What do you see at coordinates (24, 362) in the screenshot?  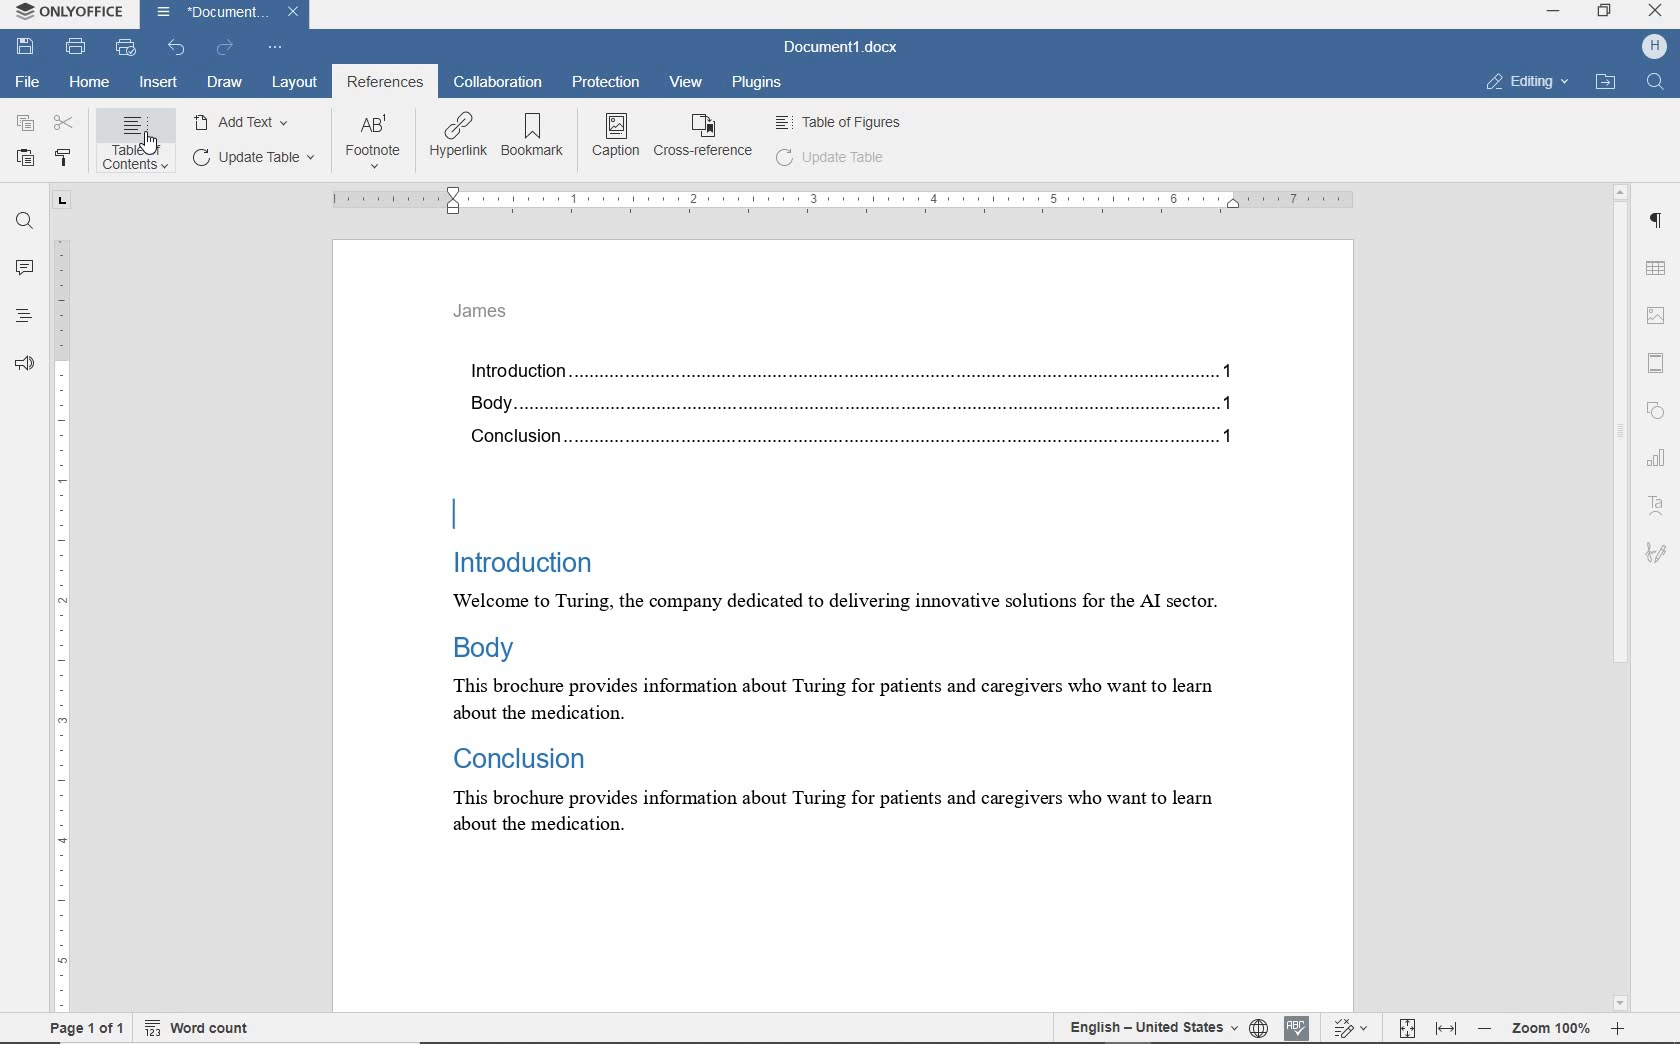 I see `feedback & support` at bounding box center [24, 362].